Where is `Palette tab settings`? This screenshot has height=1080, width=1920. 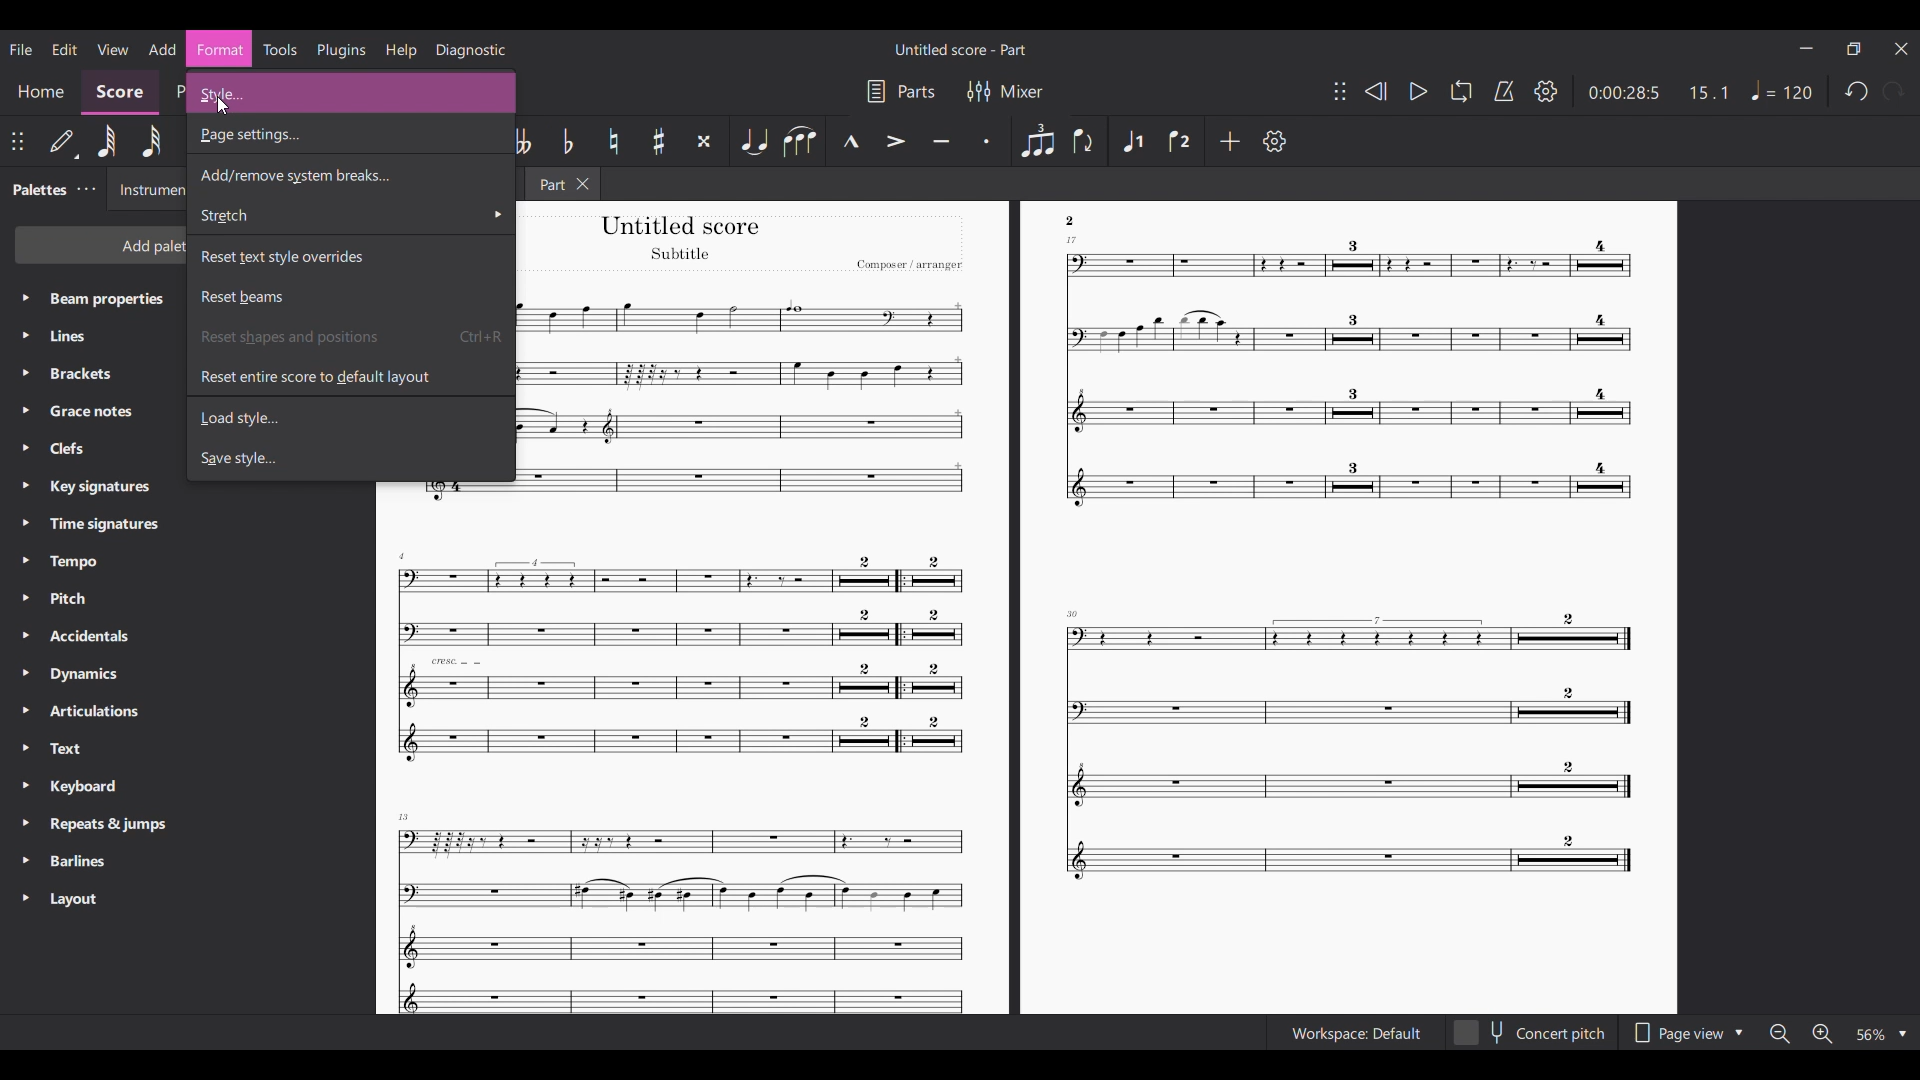 Palette tab settings is located at coordinates (86, 188).